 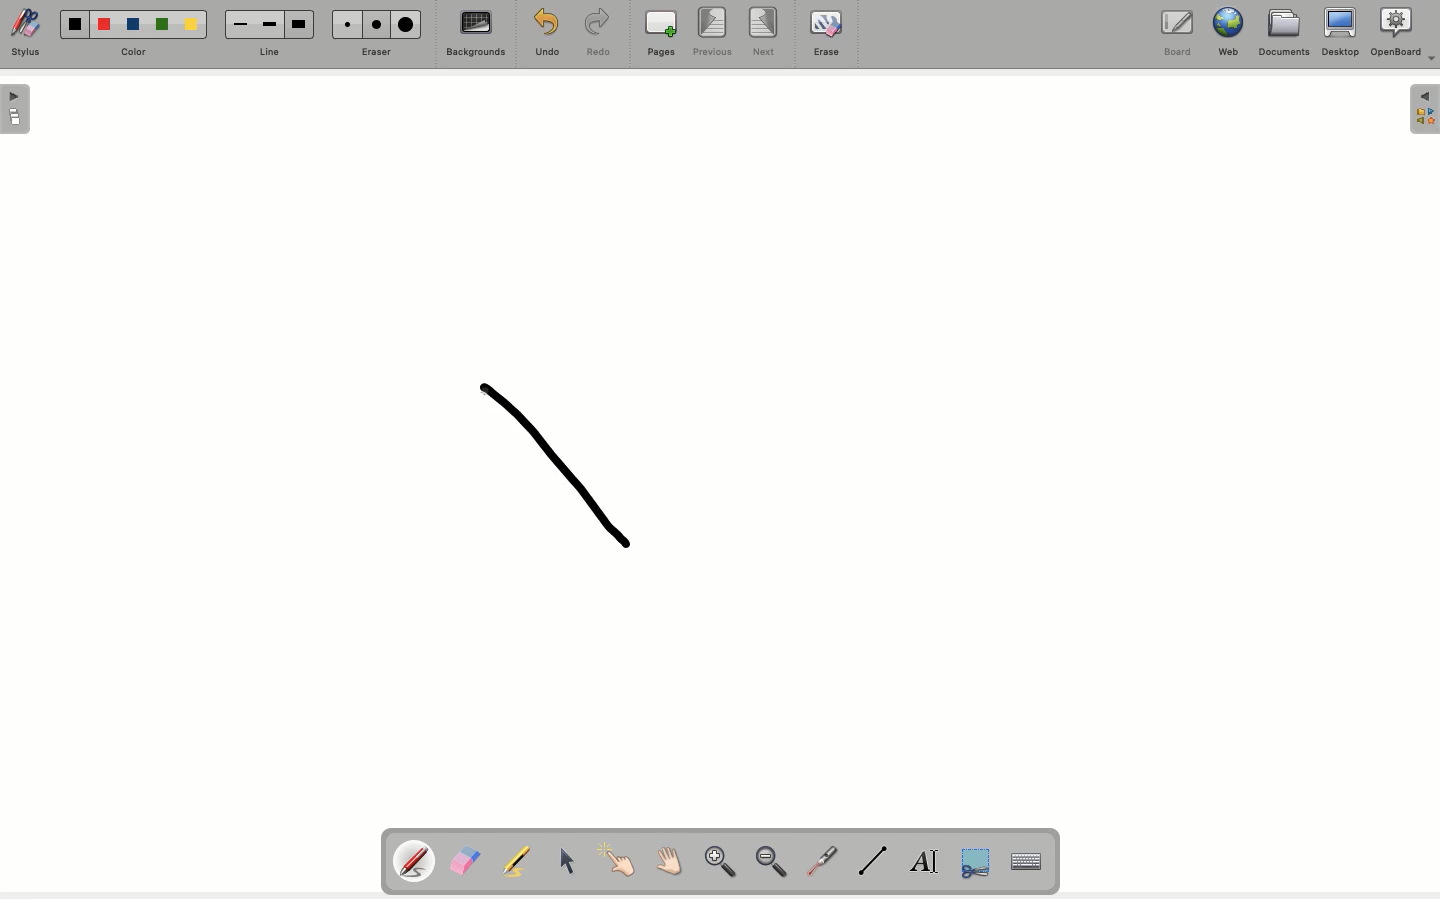 I want to click on Medium, so click(x=269, y=25).